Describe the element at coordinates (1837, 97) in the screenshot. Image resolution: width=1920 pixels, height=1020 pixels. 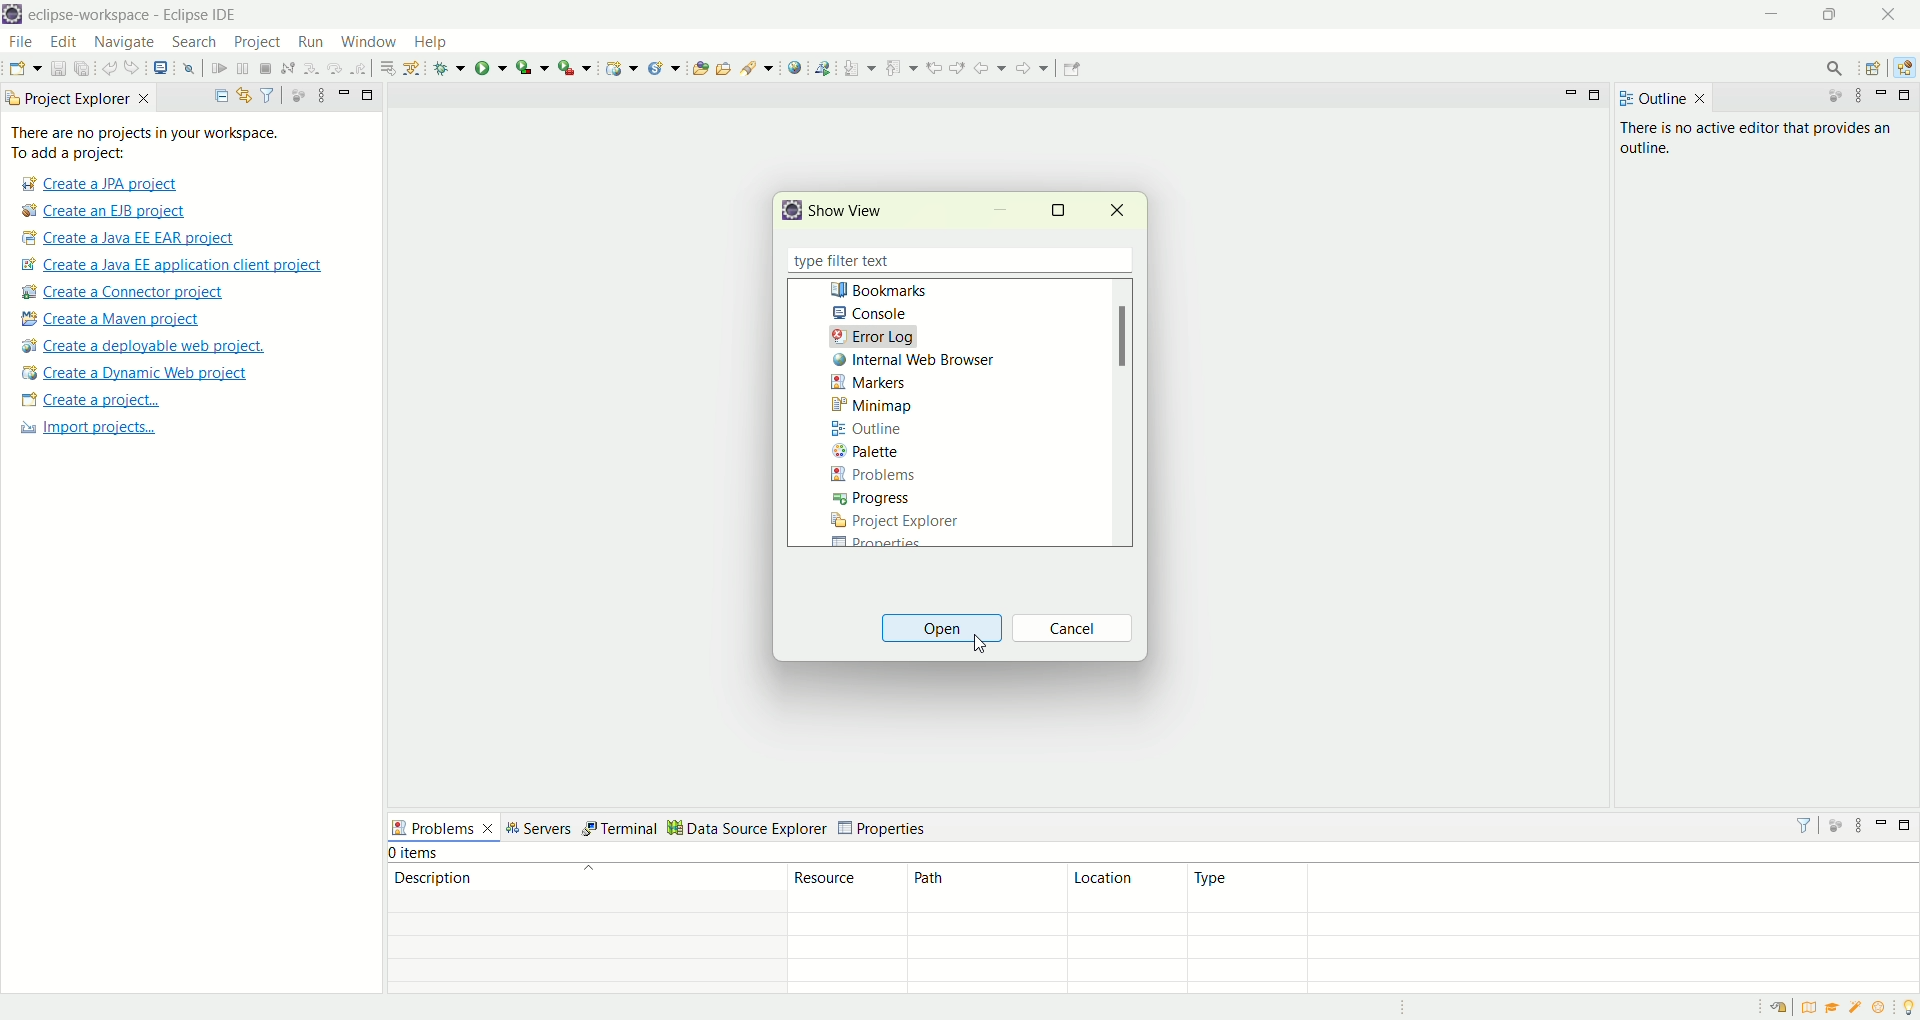
I see `focus on active task` at that location.